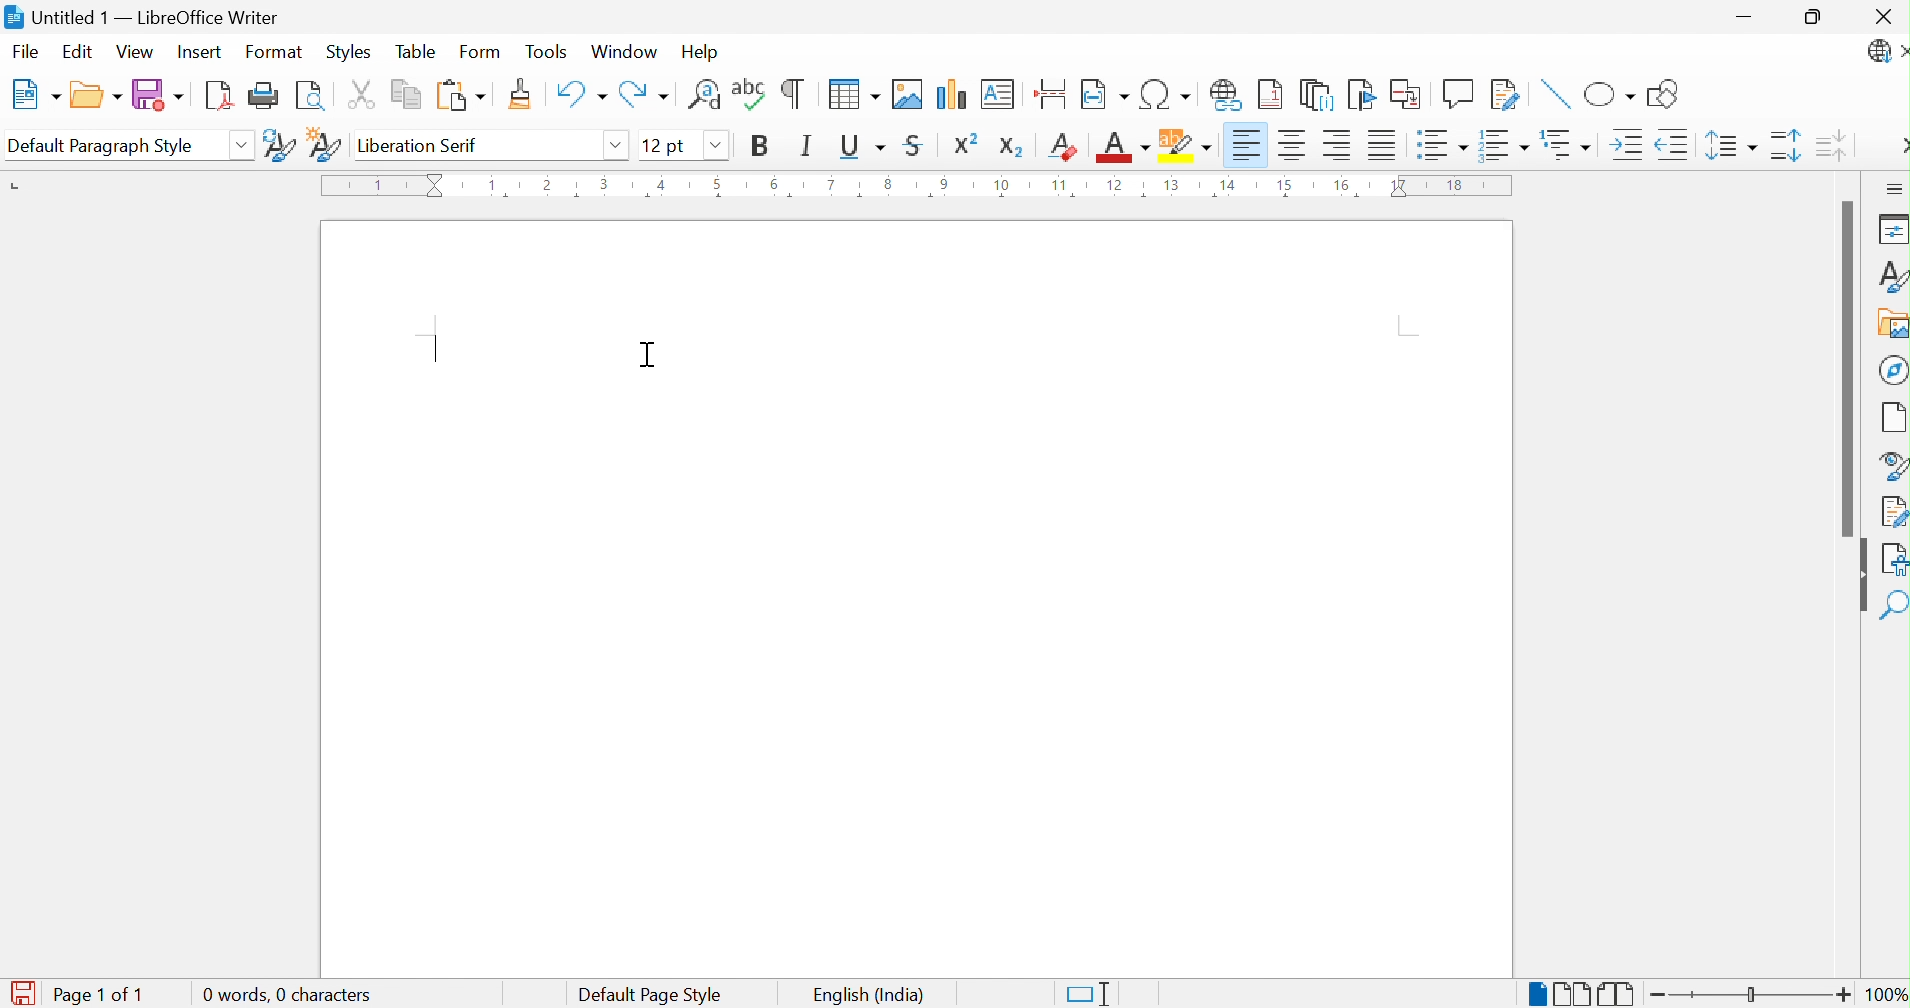 The image size is (1910, 1008). What do you see at coordinates (1898, 146) in the screenshot?
I see `More` at bounding box center [1898, 146].